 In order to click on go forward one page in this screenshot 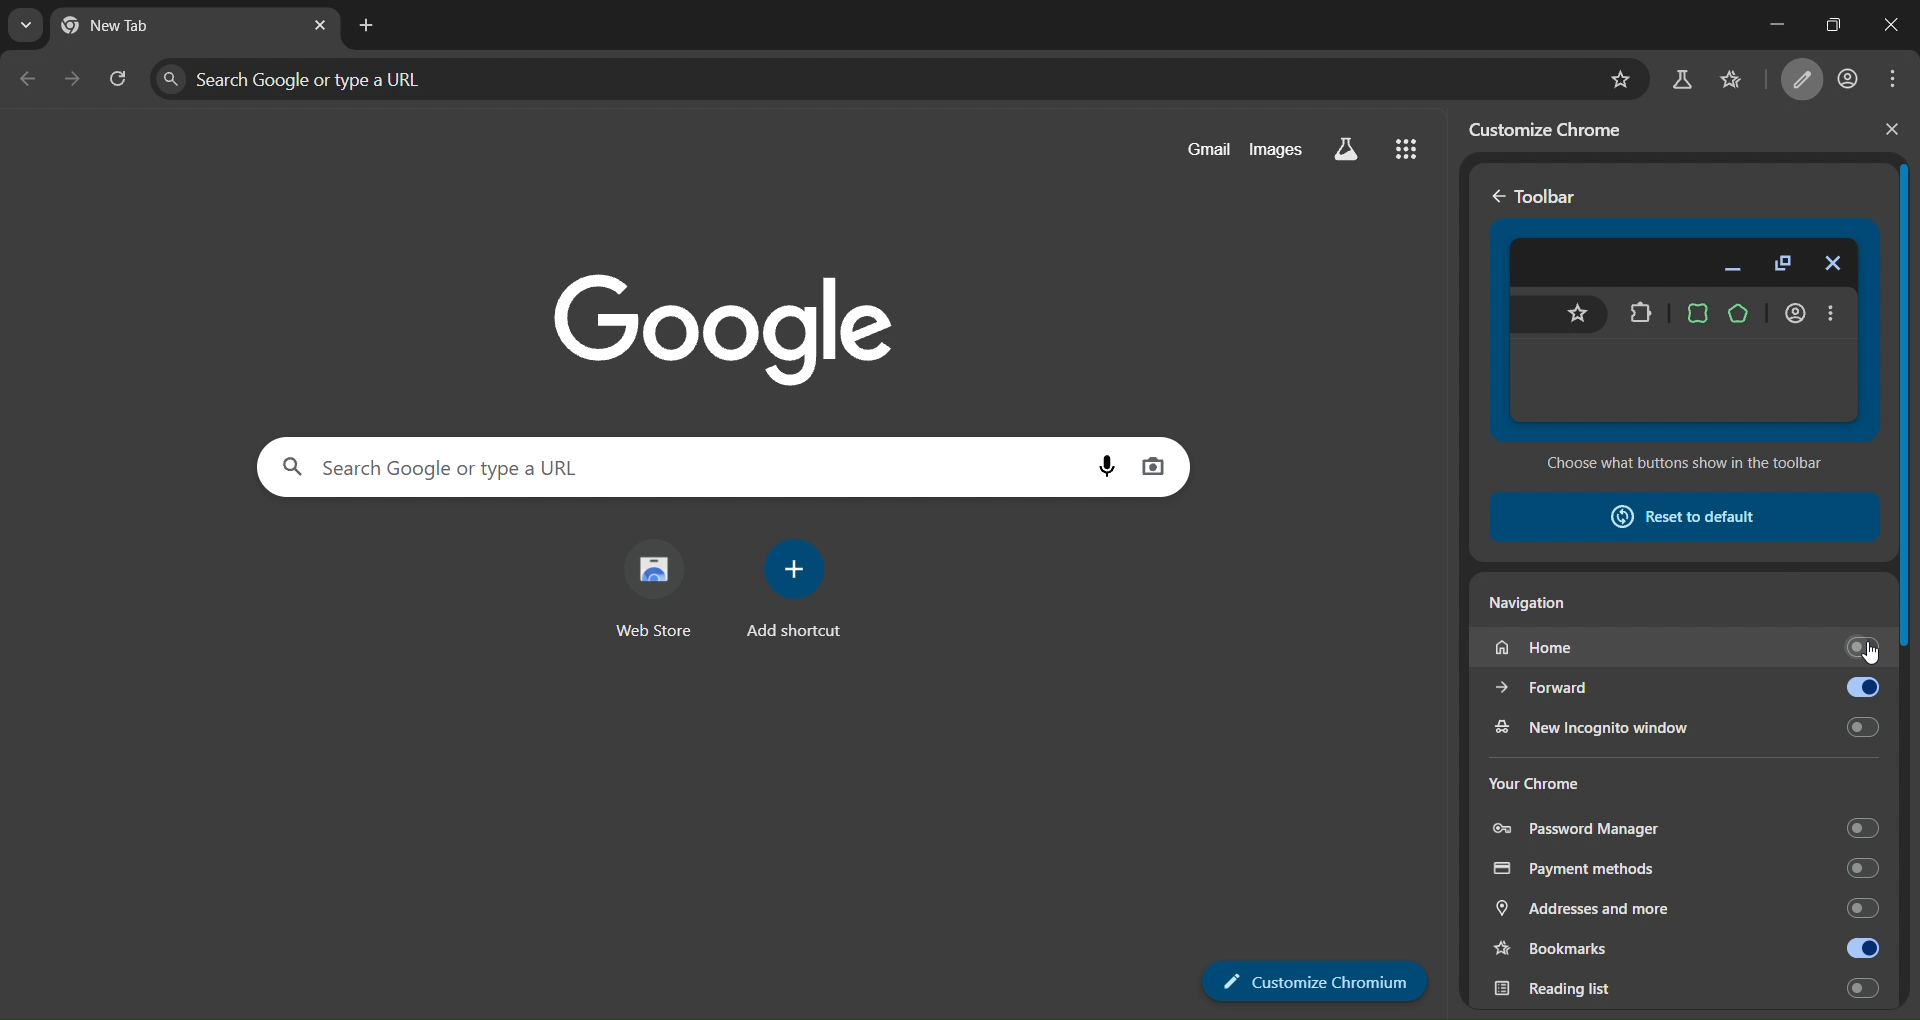, I will do `click(76, 84)`.